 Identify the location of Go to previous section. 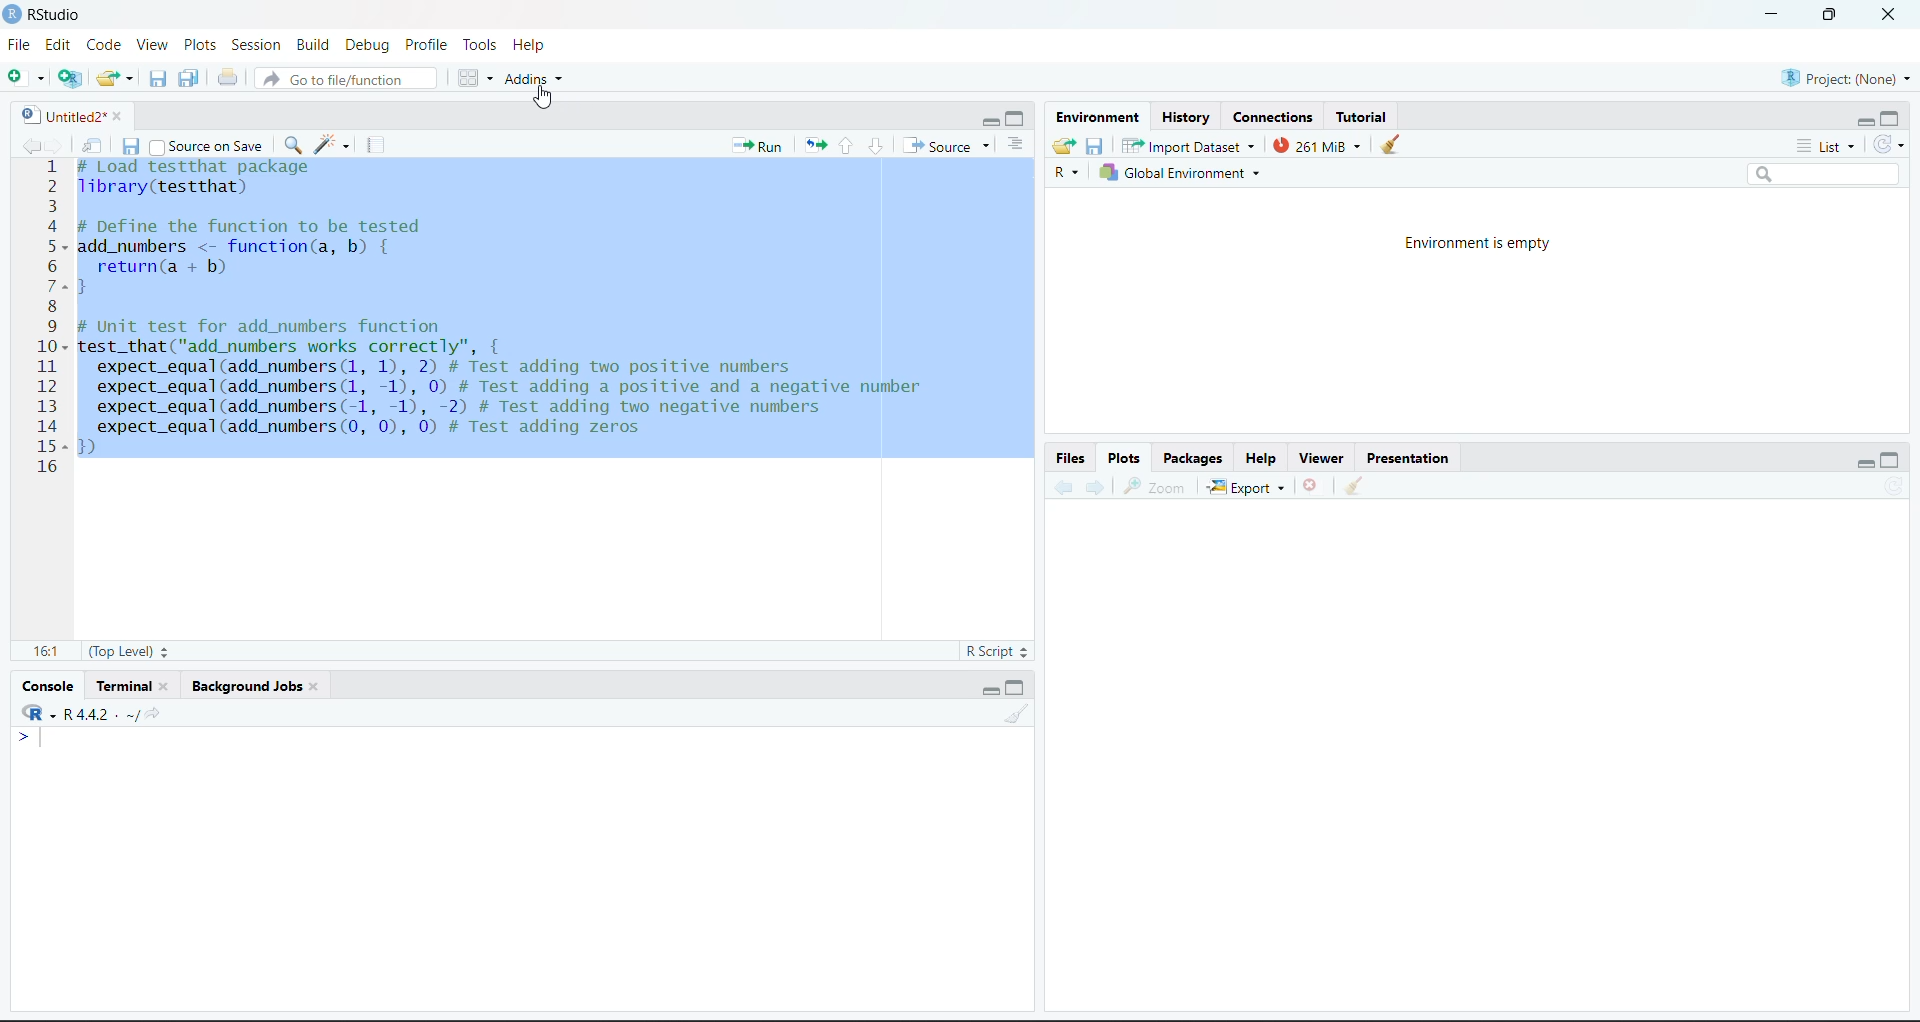
(844, 145).